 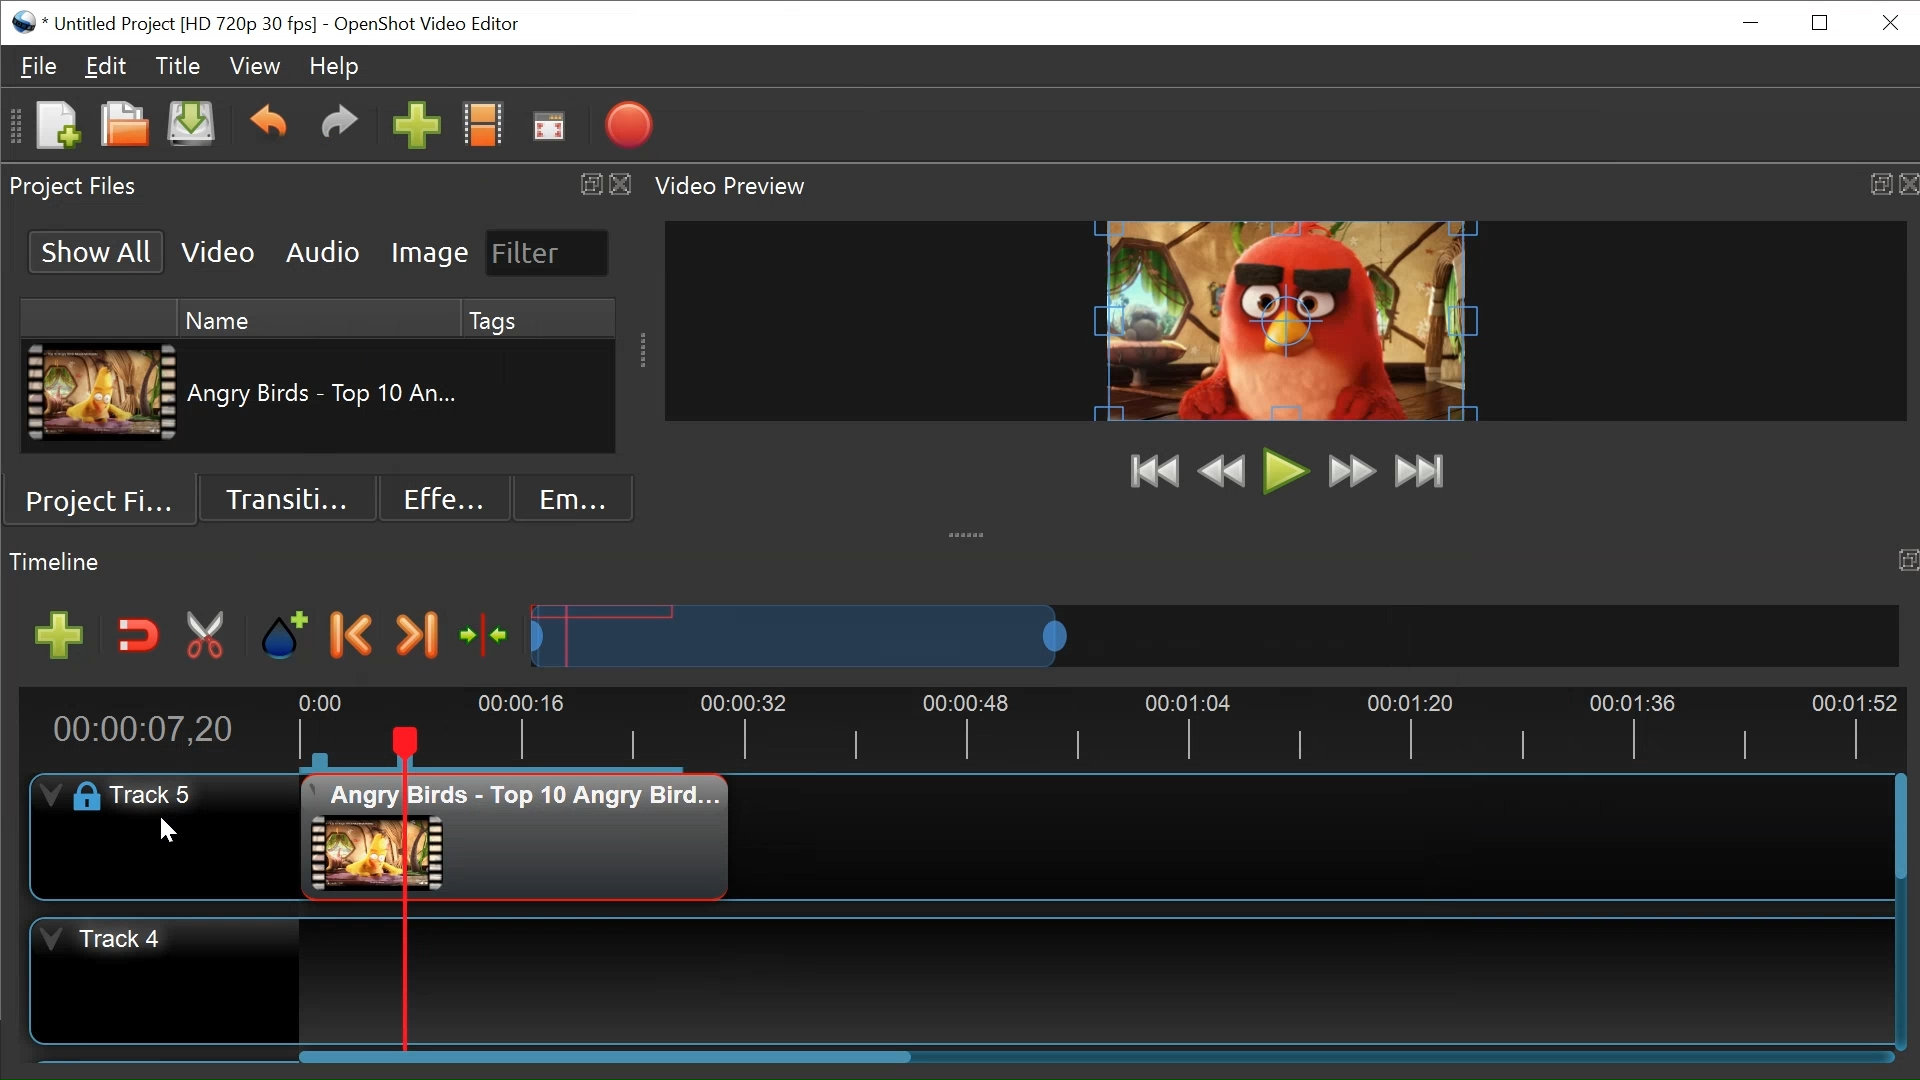 What do you see at coordinates (326, 252) in the screenshot?
I see `Audio` at bounding box center [326, 252].